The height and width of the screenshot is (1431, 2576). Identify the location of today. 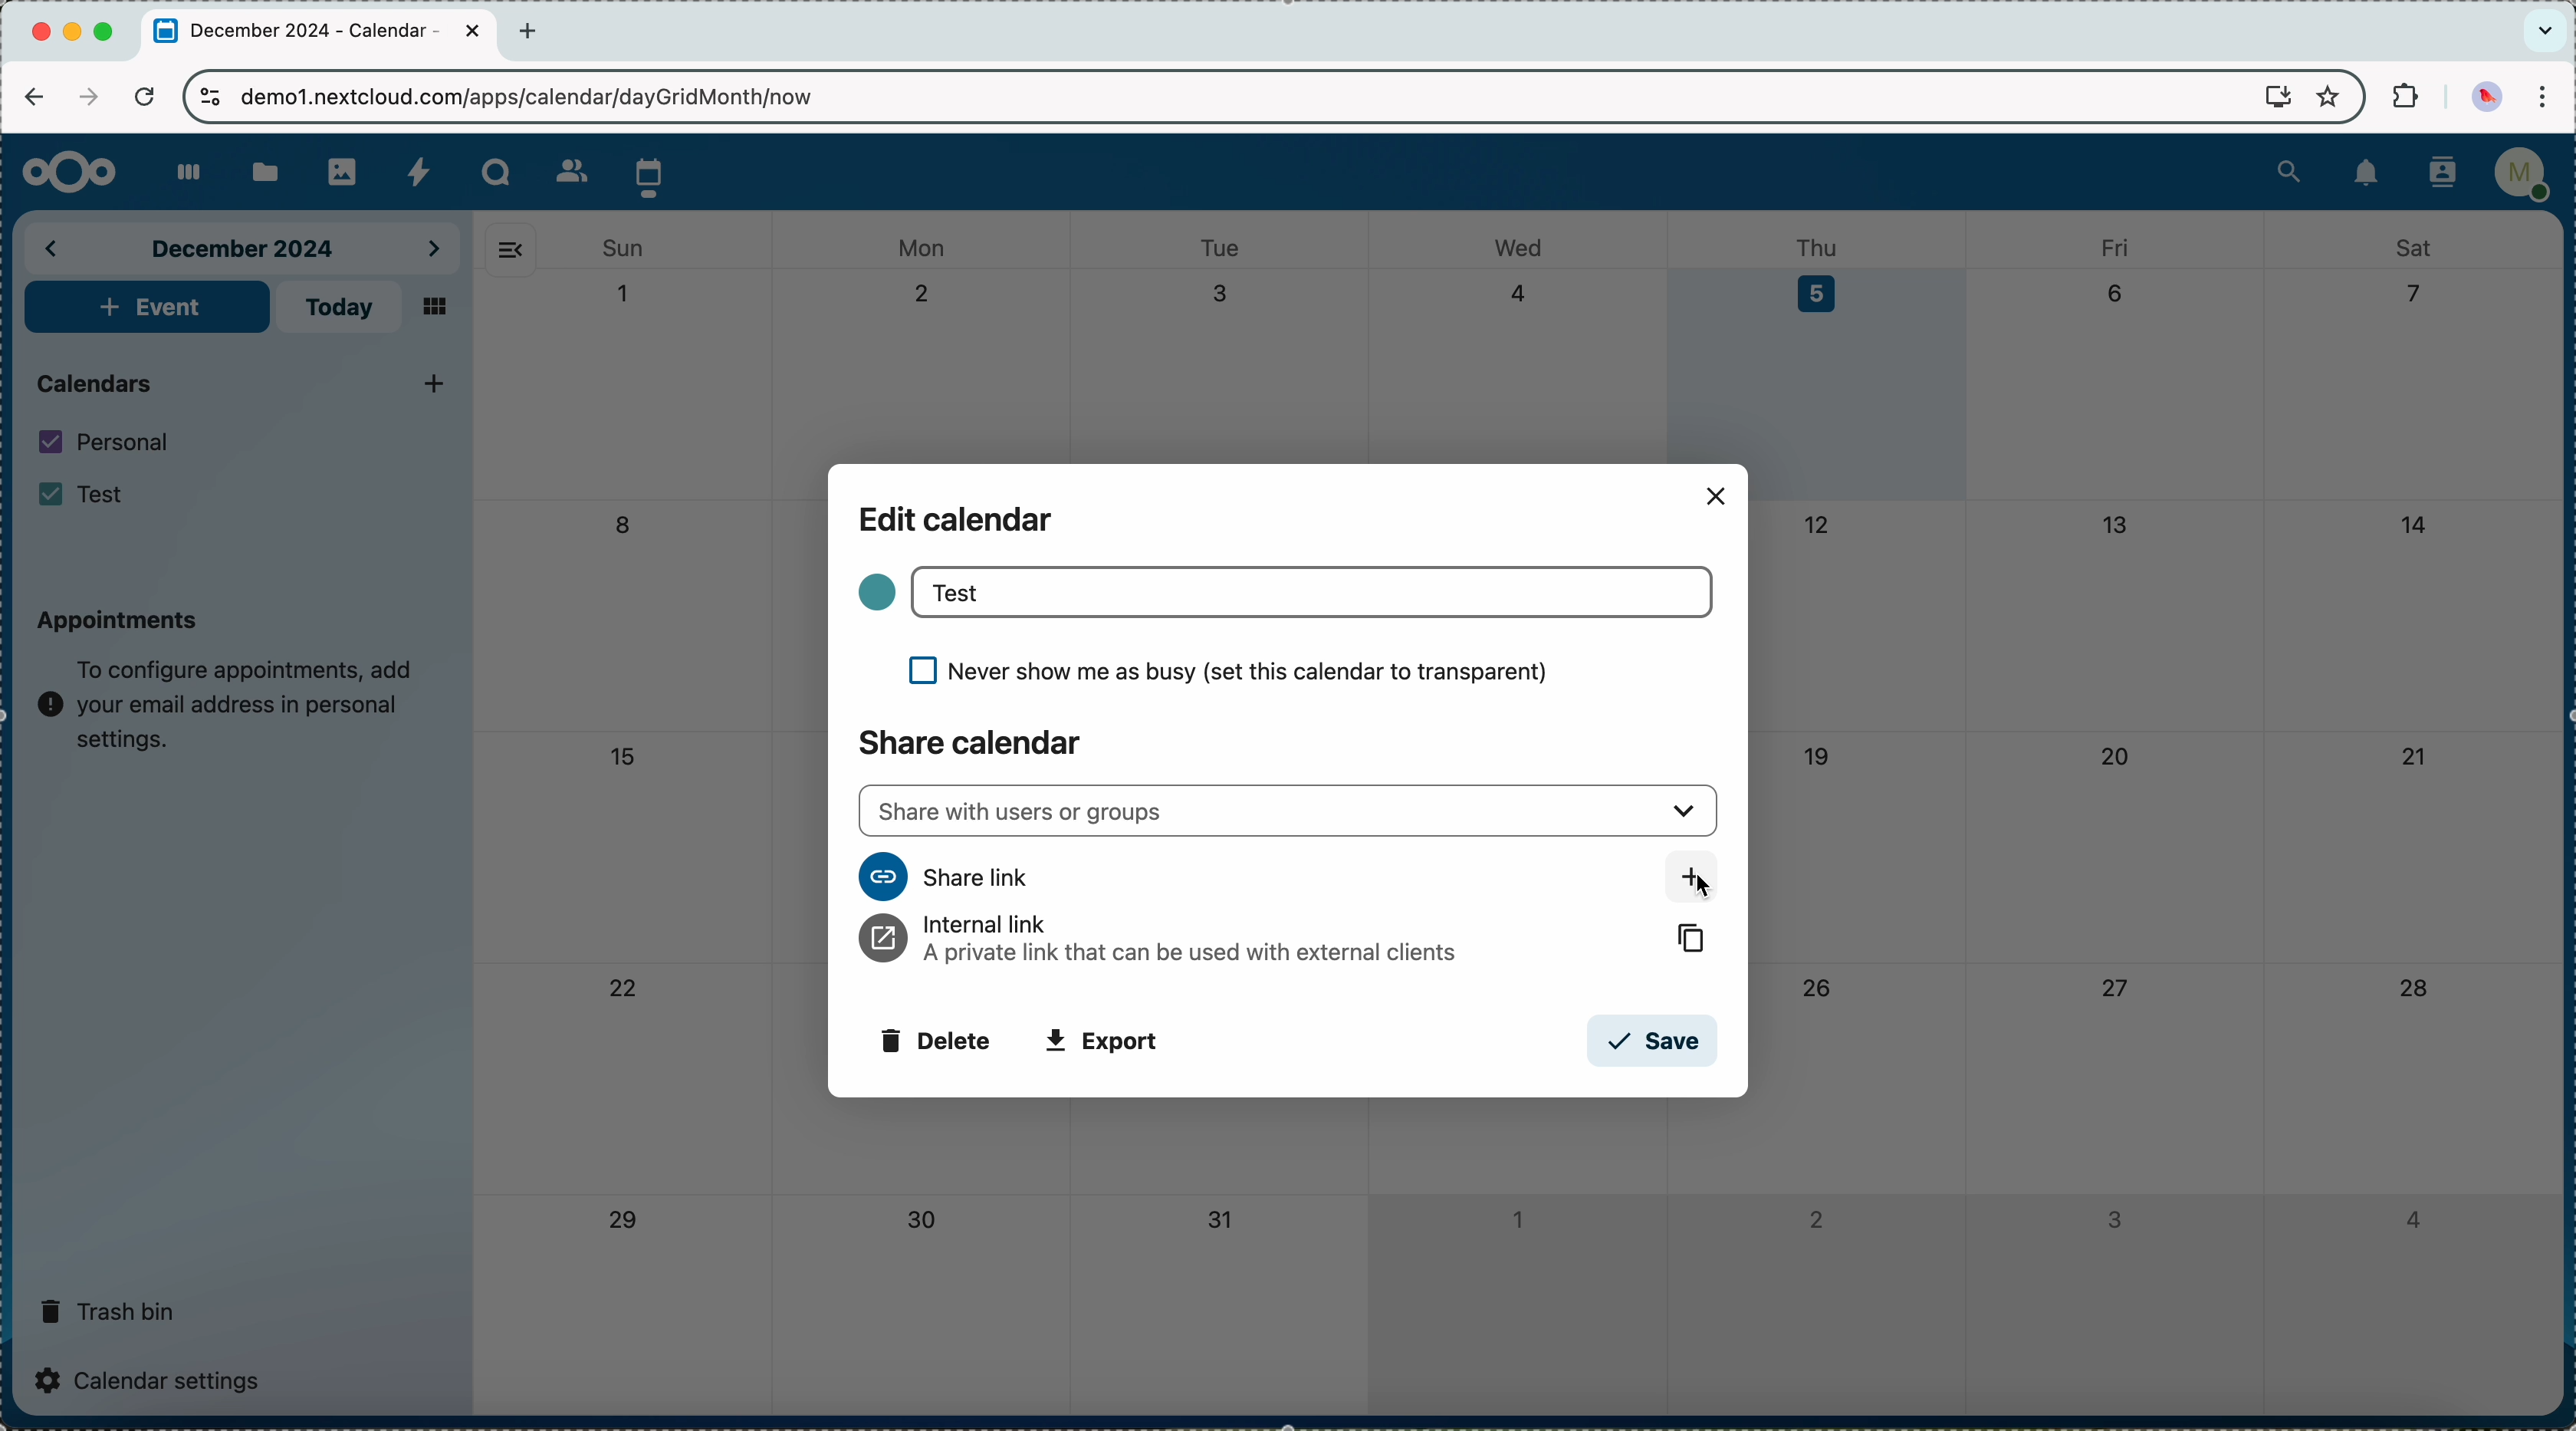
(341, 307).